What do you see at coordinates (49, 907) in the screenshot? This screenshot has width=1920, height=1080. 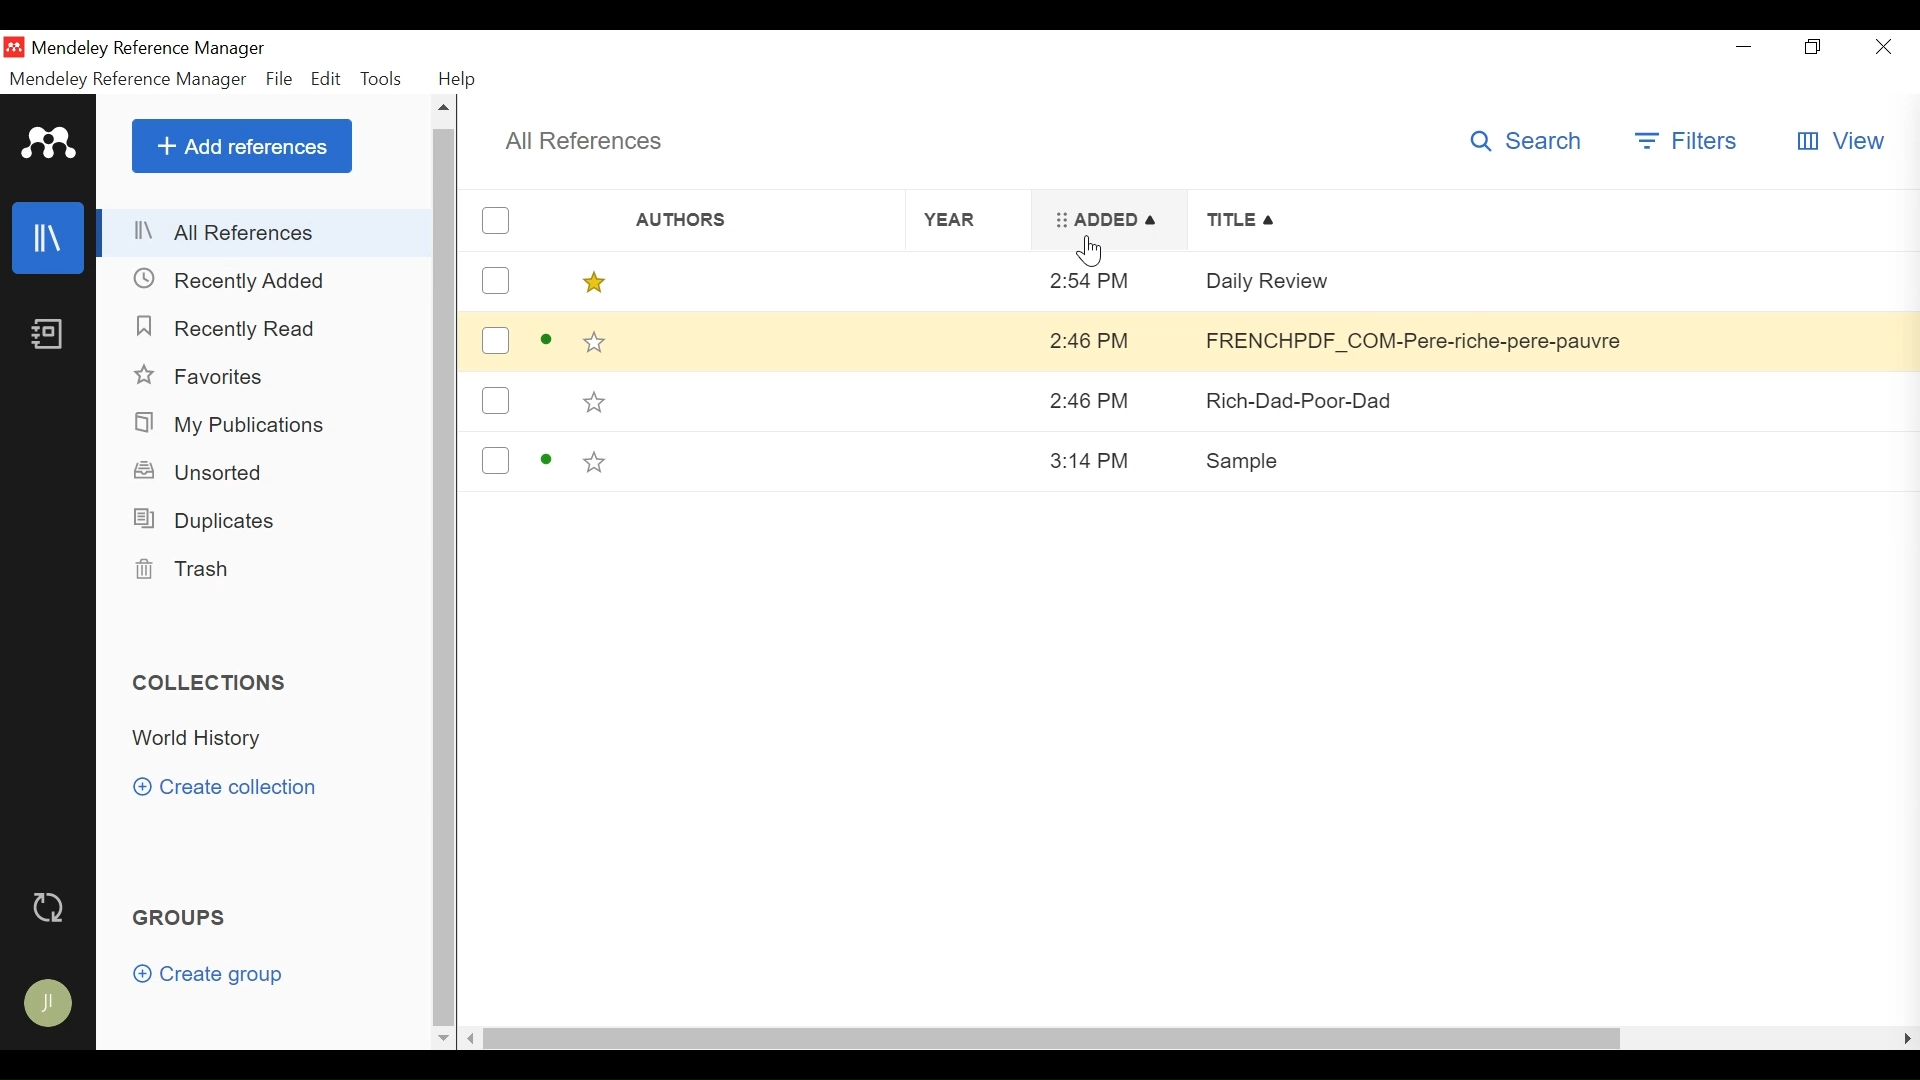 I see `Sync` at bounding box center [49, 907].